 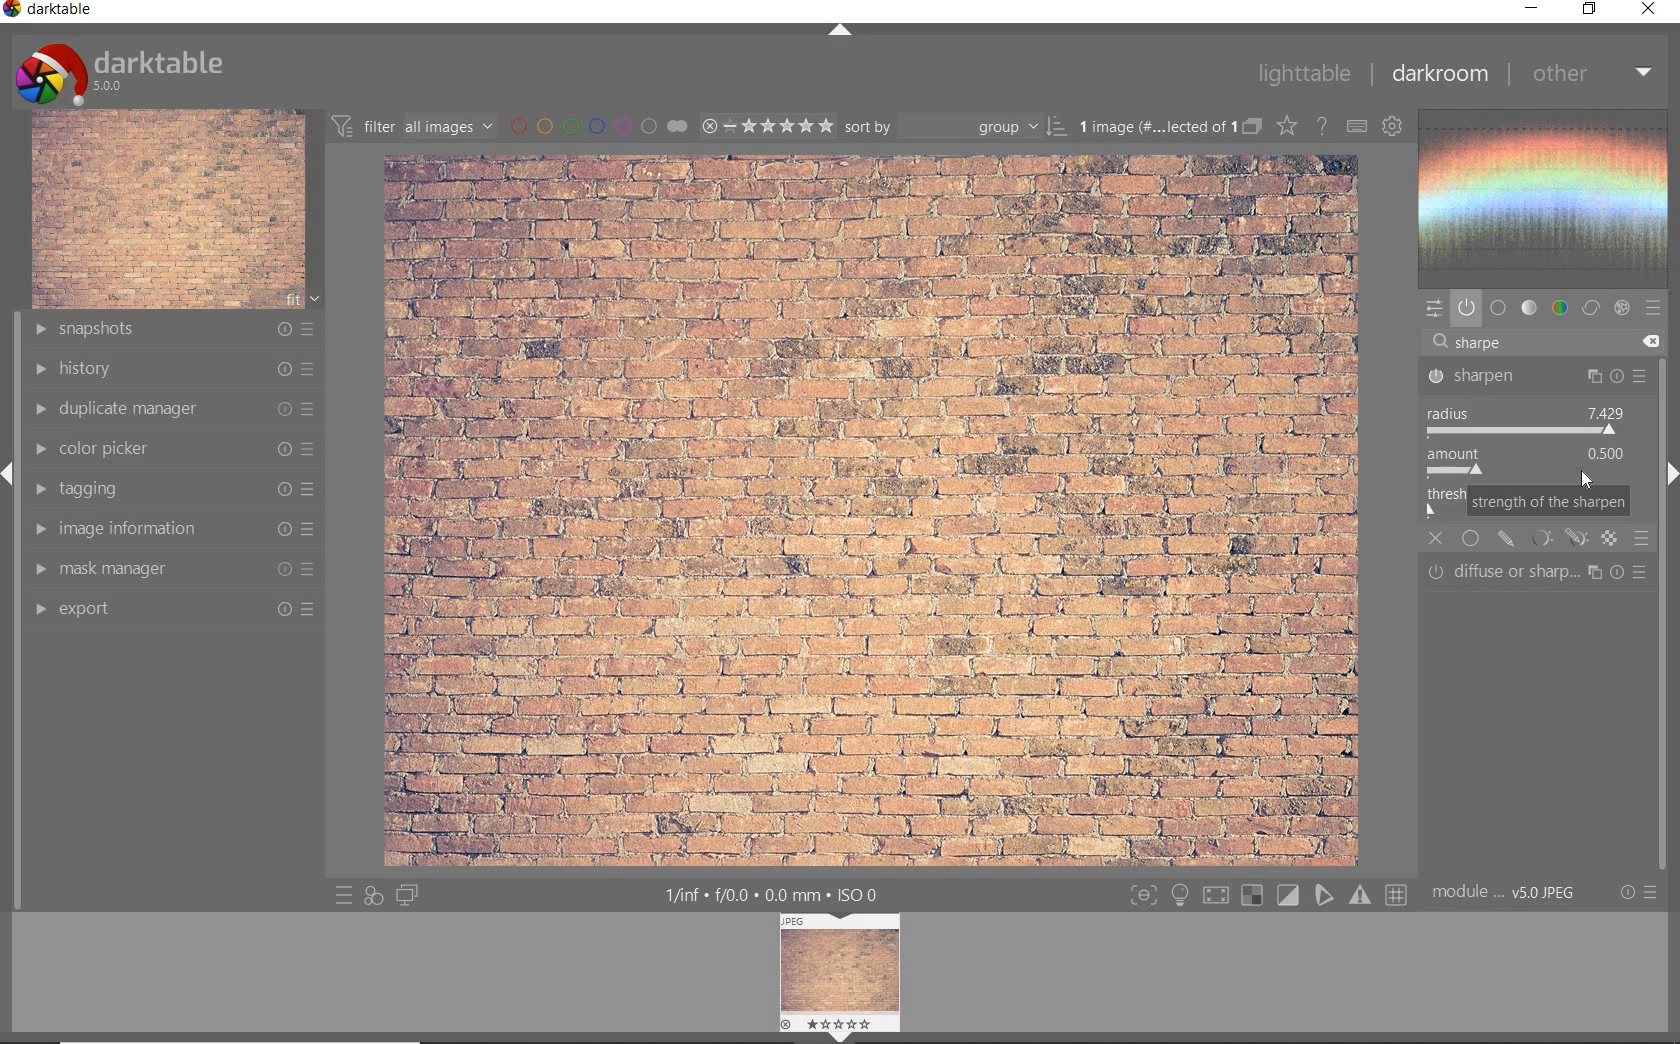 I want to click on lighttable, so click(x=1303, y=73).